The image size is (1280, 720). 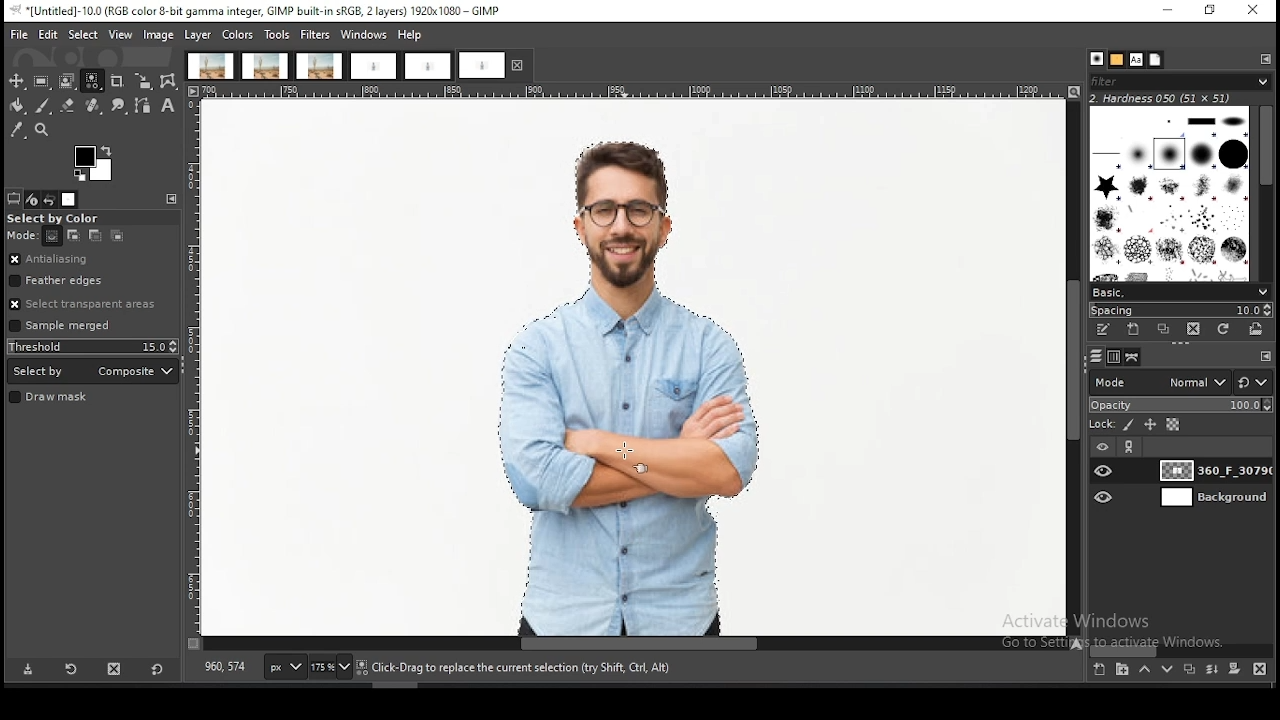 I want to click on draw mask, so click(x=51, y=398).